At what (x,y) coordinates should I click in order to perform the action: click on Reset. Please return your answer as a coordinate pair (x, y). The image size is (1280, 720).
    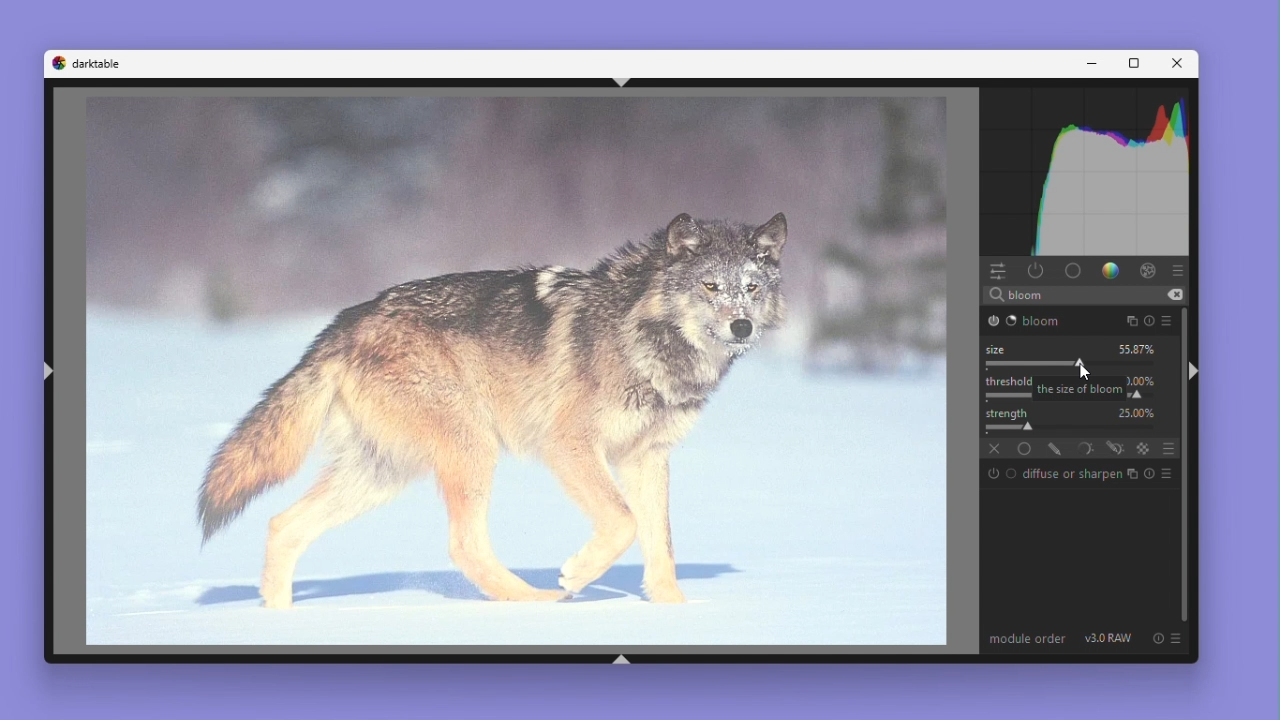
    Looking at the image, I should click on (1147, 474).